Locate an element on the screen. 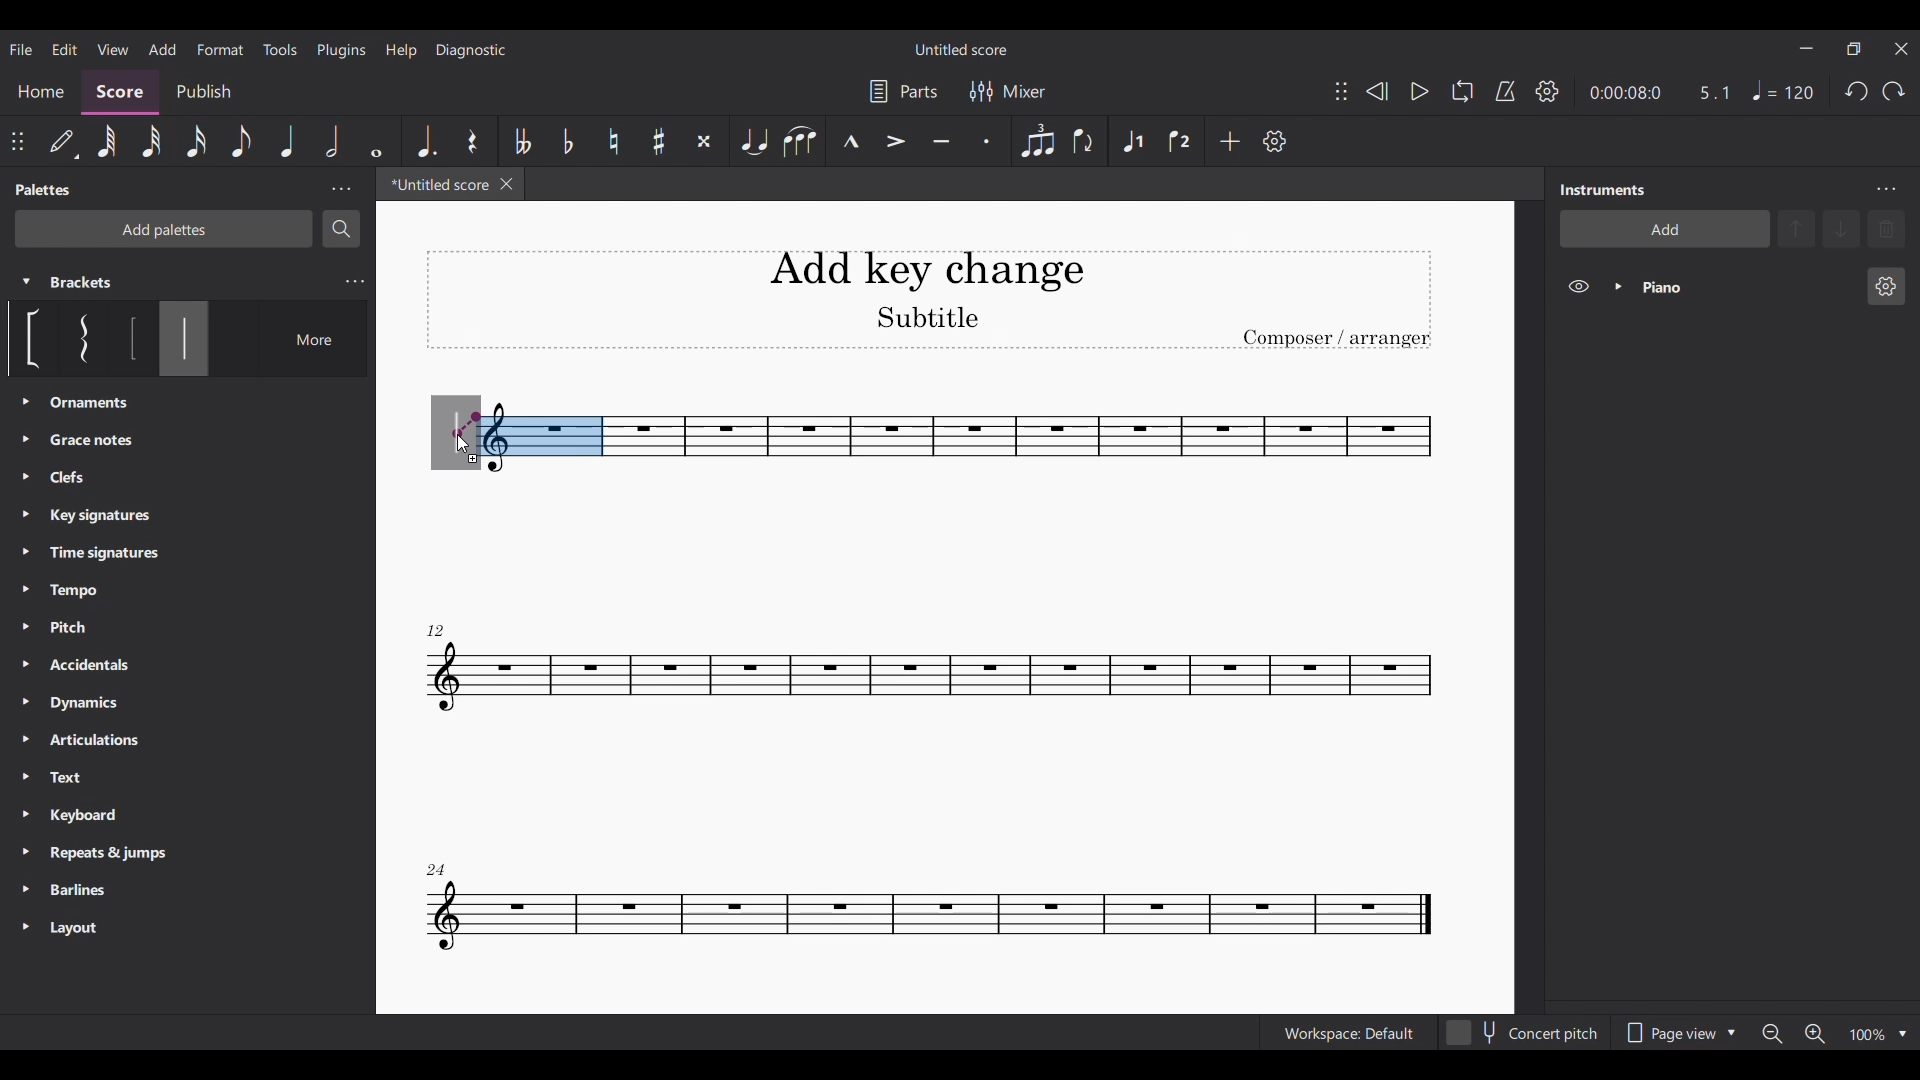  Rewind is located at coordinates (1376, 90).